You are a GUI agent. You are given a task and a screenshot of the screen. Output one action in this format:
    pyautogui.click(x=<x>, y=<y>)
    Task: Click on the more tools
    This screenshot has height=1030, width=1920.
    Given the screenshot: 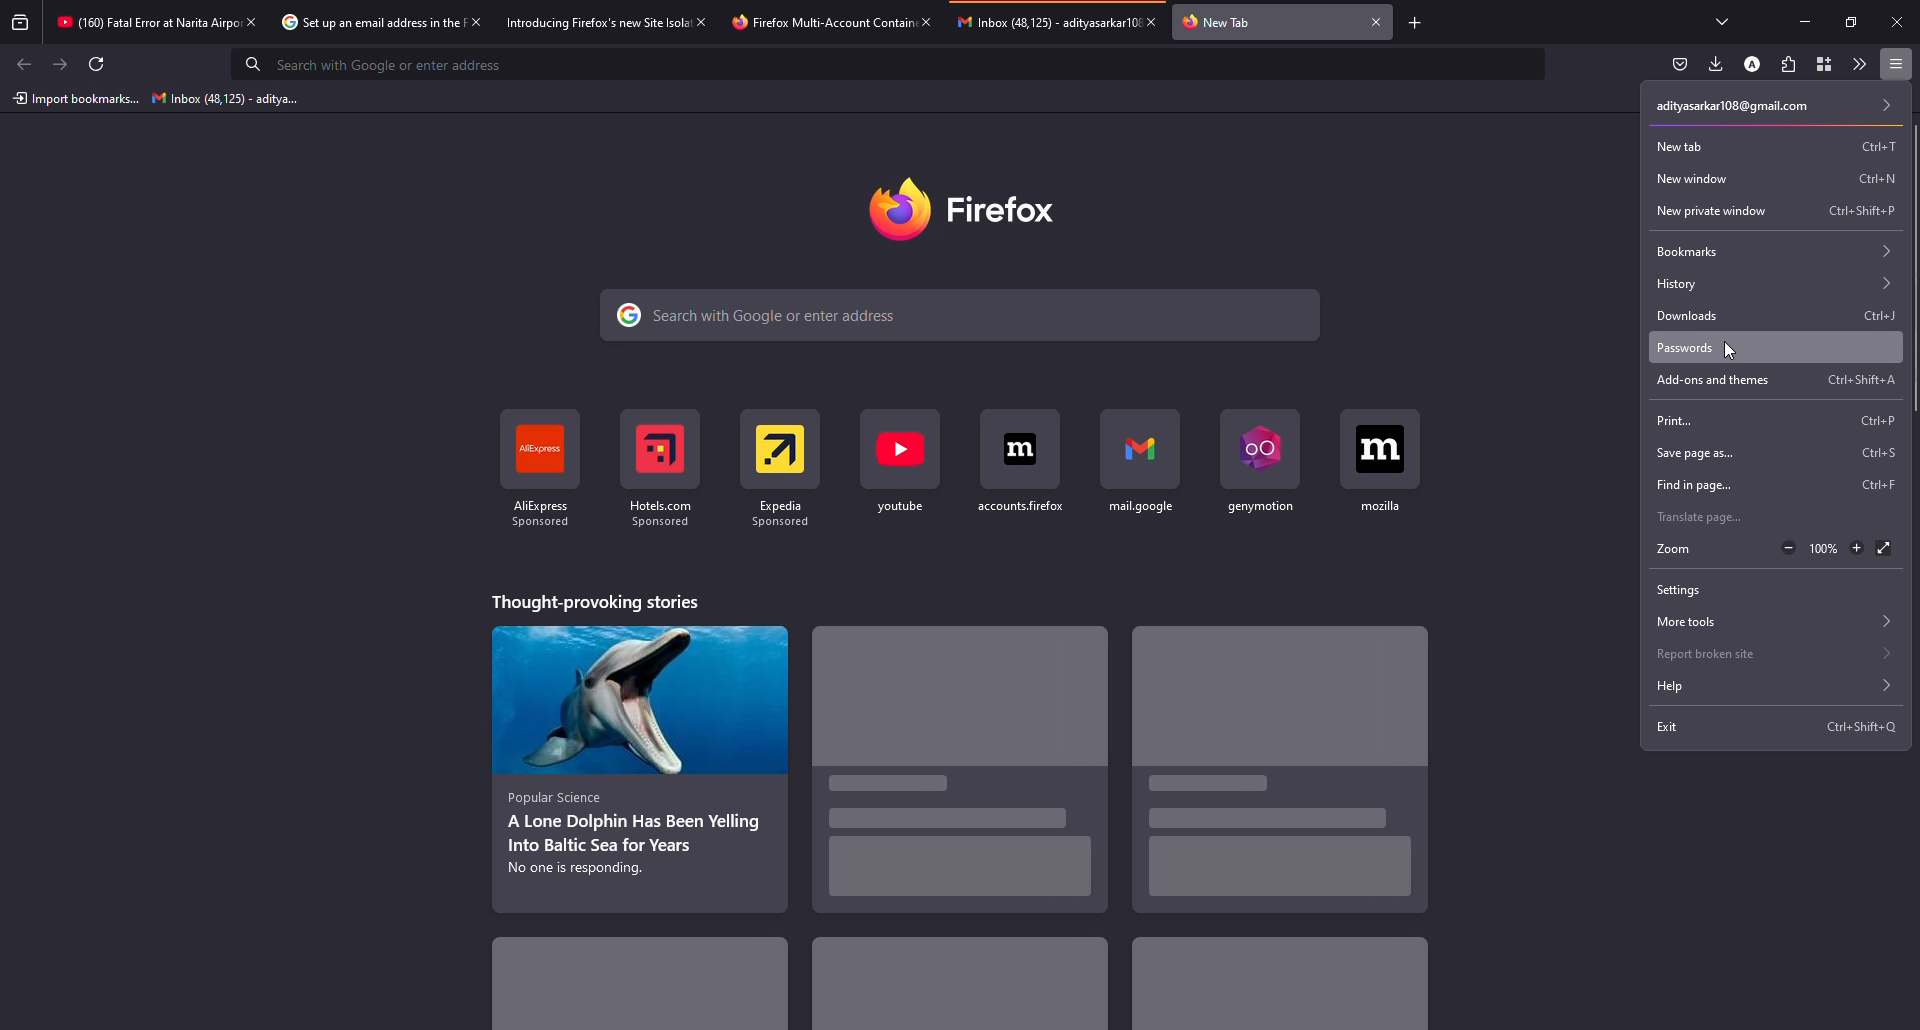 What is the action you would take?
    pyautogui.click(x=1773, y=622)
    